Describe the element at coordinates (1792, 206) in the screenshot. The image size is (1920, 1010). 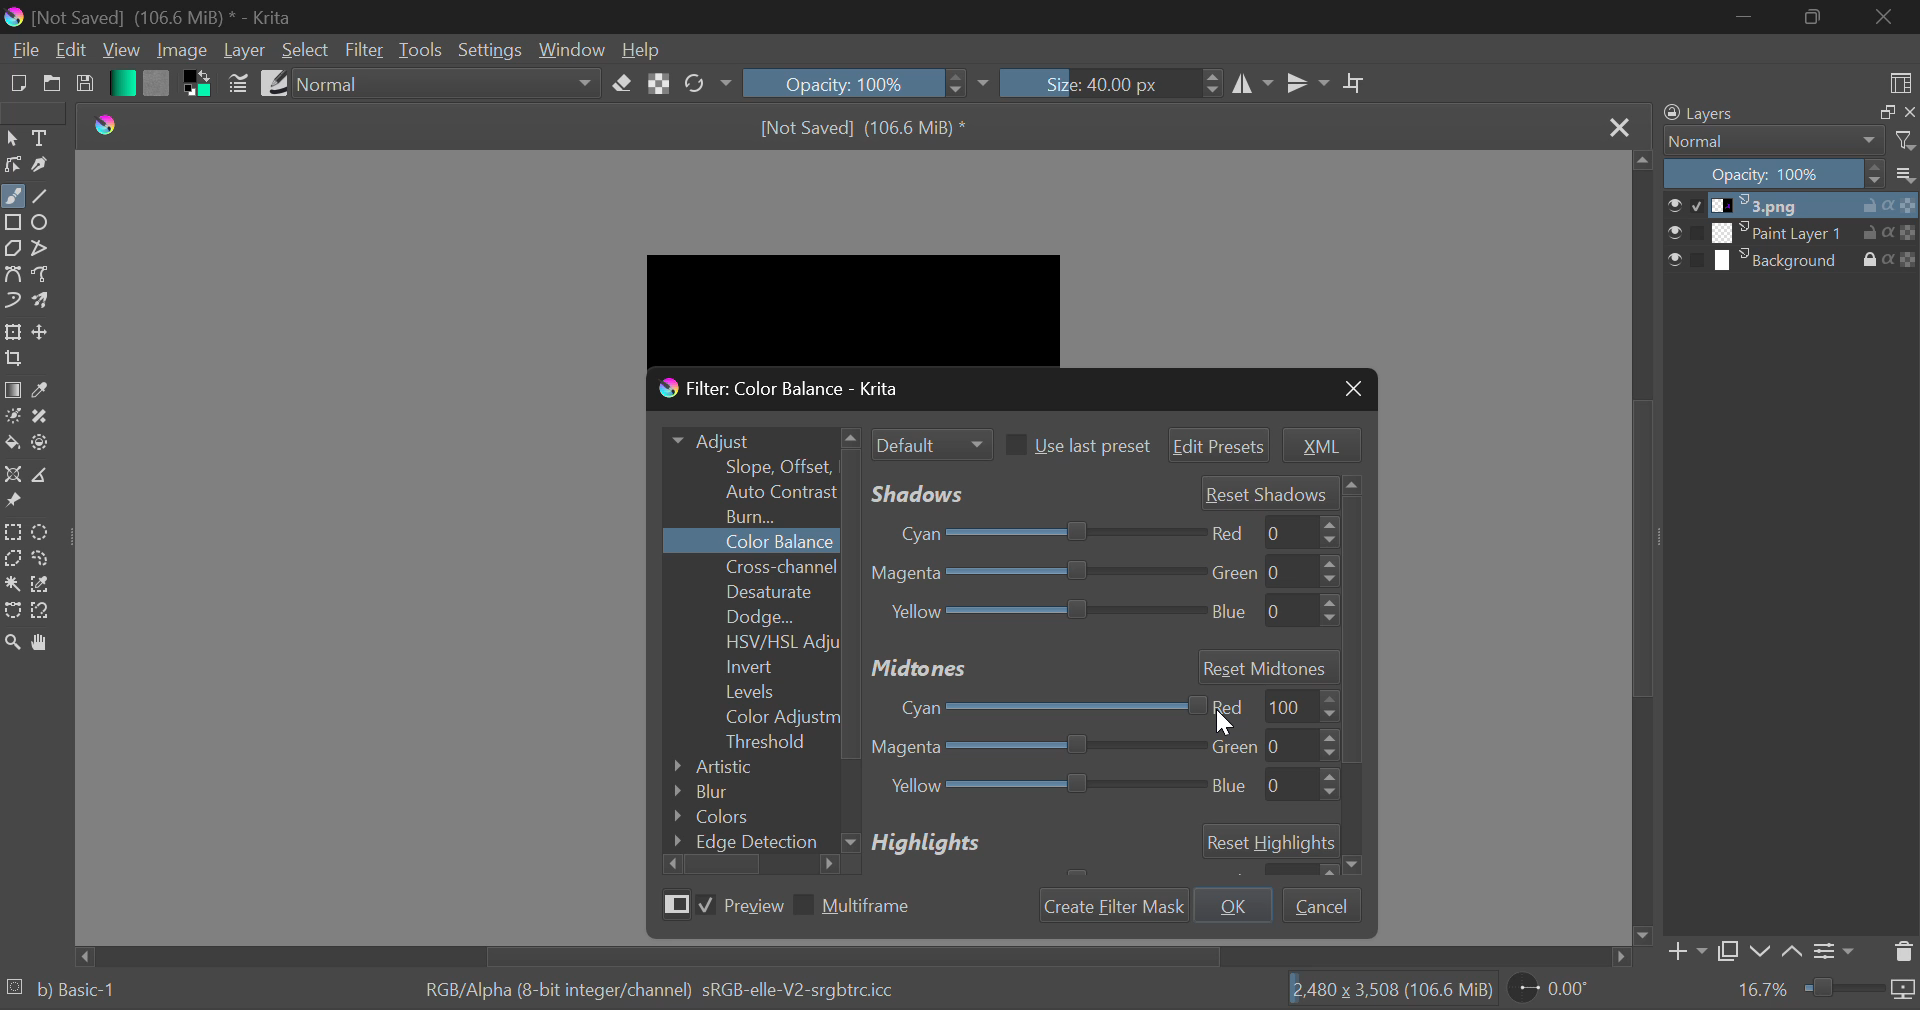
I see `1.png` at that location.